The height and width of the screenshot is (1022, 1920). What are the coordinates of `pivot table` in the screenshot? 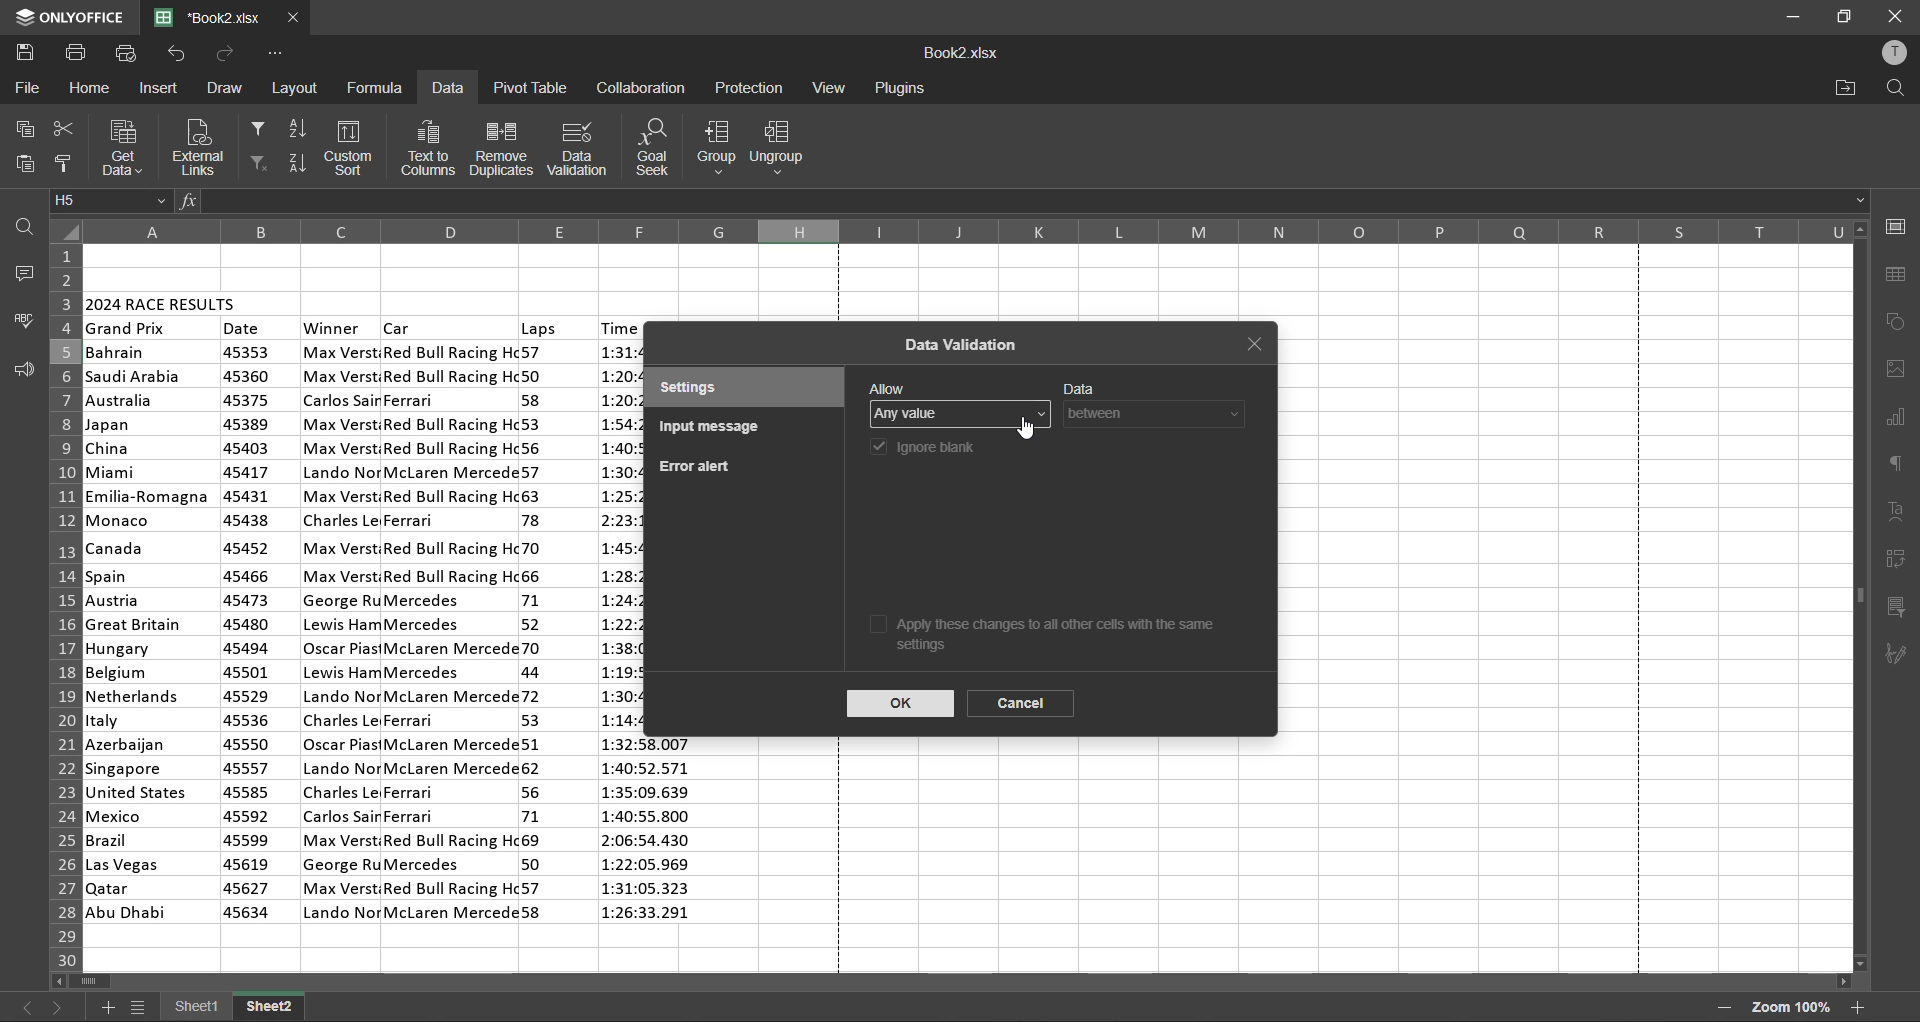 It's located at (528, 87).